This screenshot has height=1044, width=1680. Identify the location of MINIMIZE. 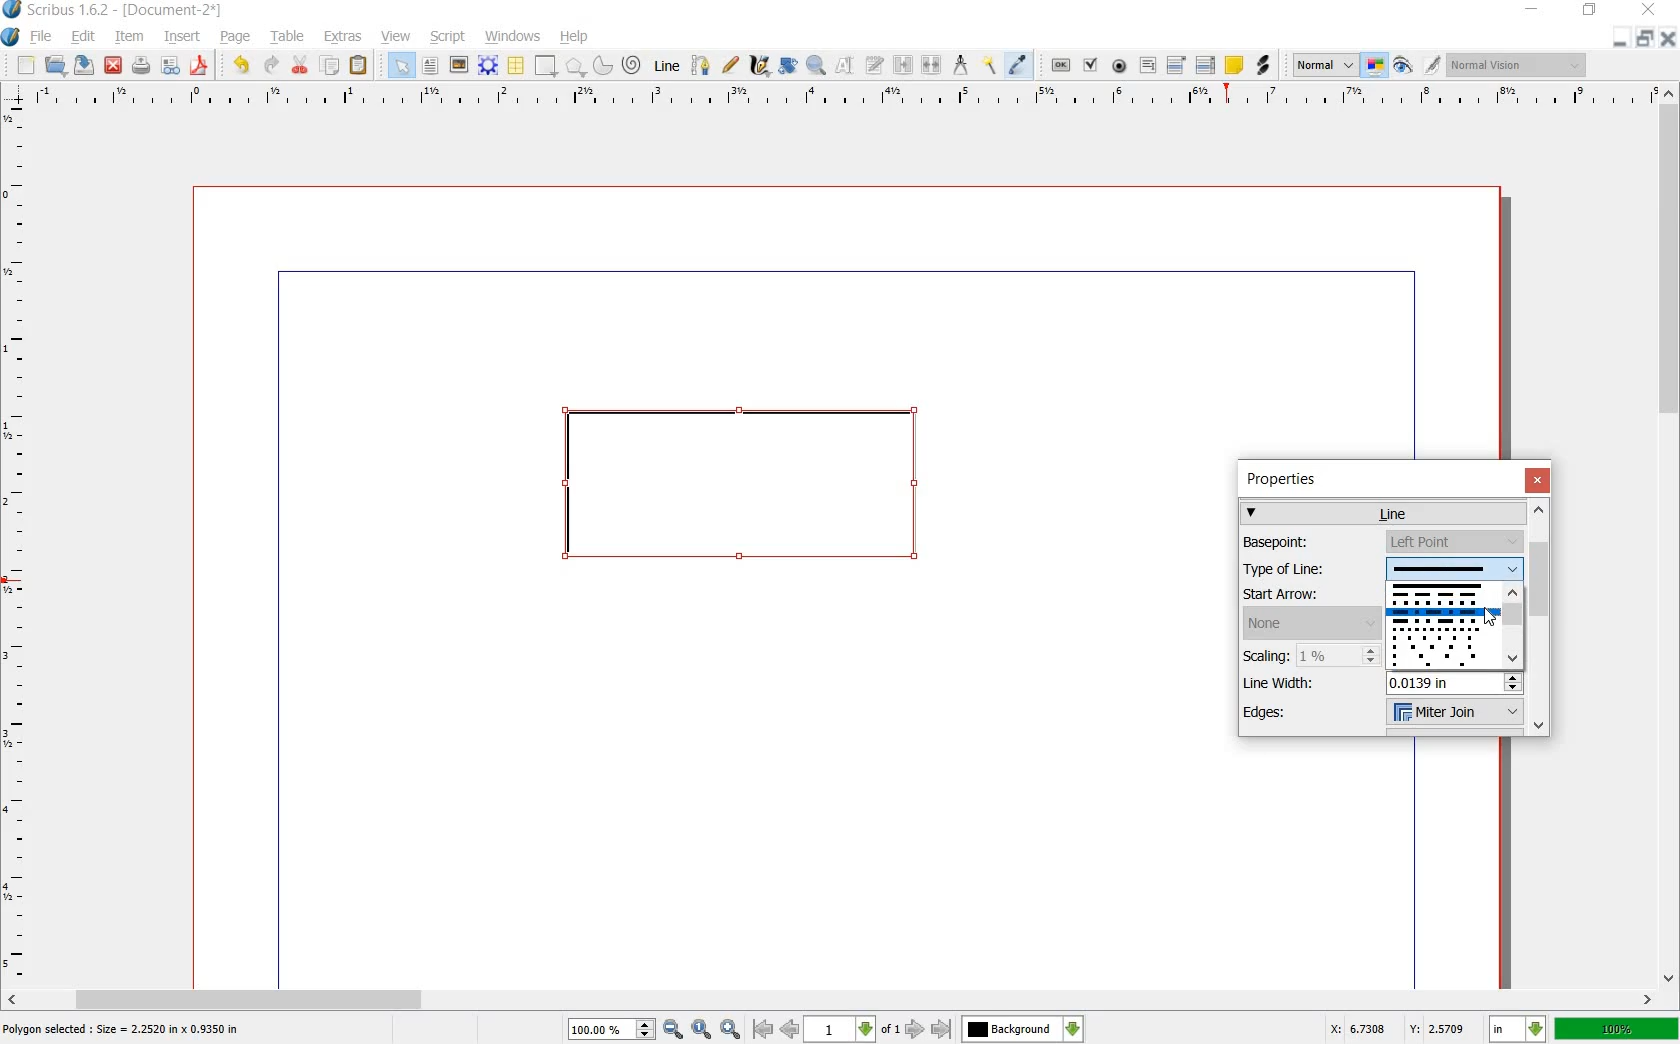
(1530, 10).